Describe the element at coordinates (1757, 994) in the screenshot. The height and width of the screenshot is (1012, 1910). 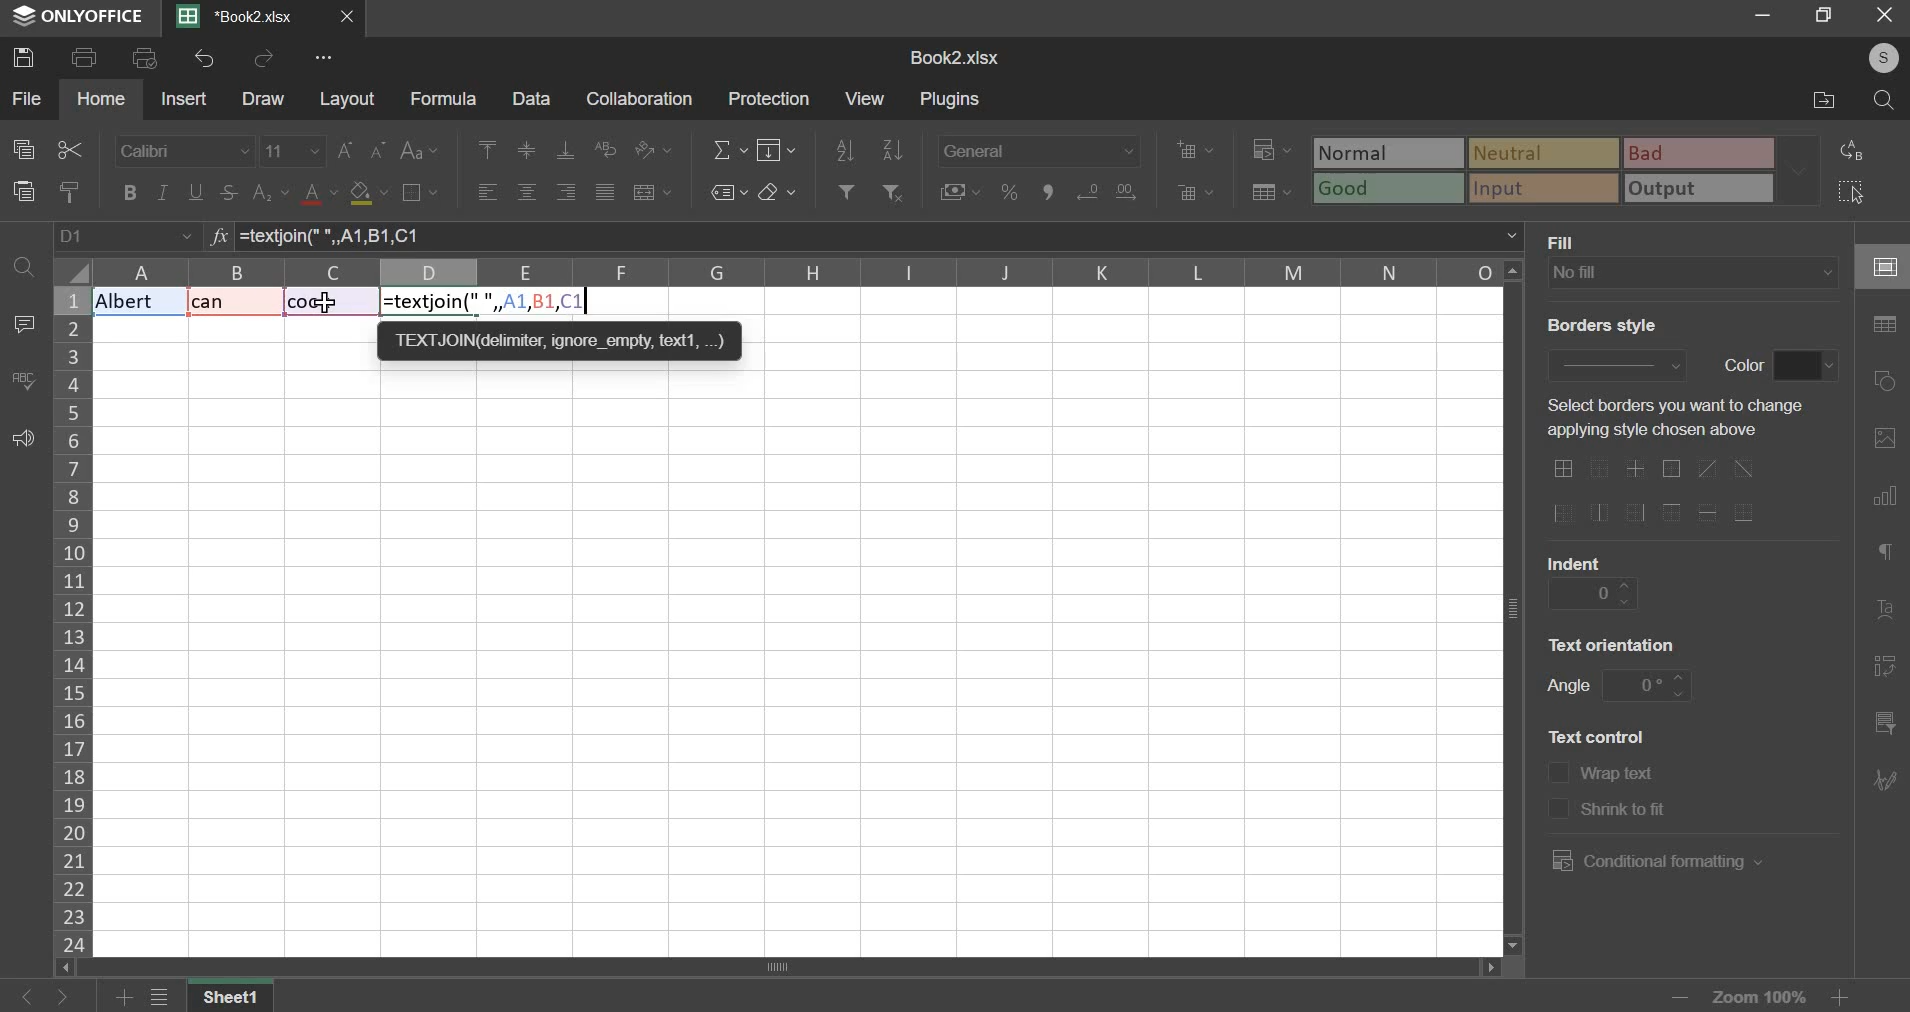
I see `zoom` at that location.